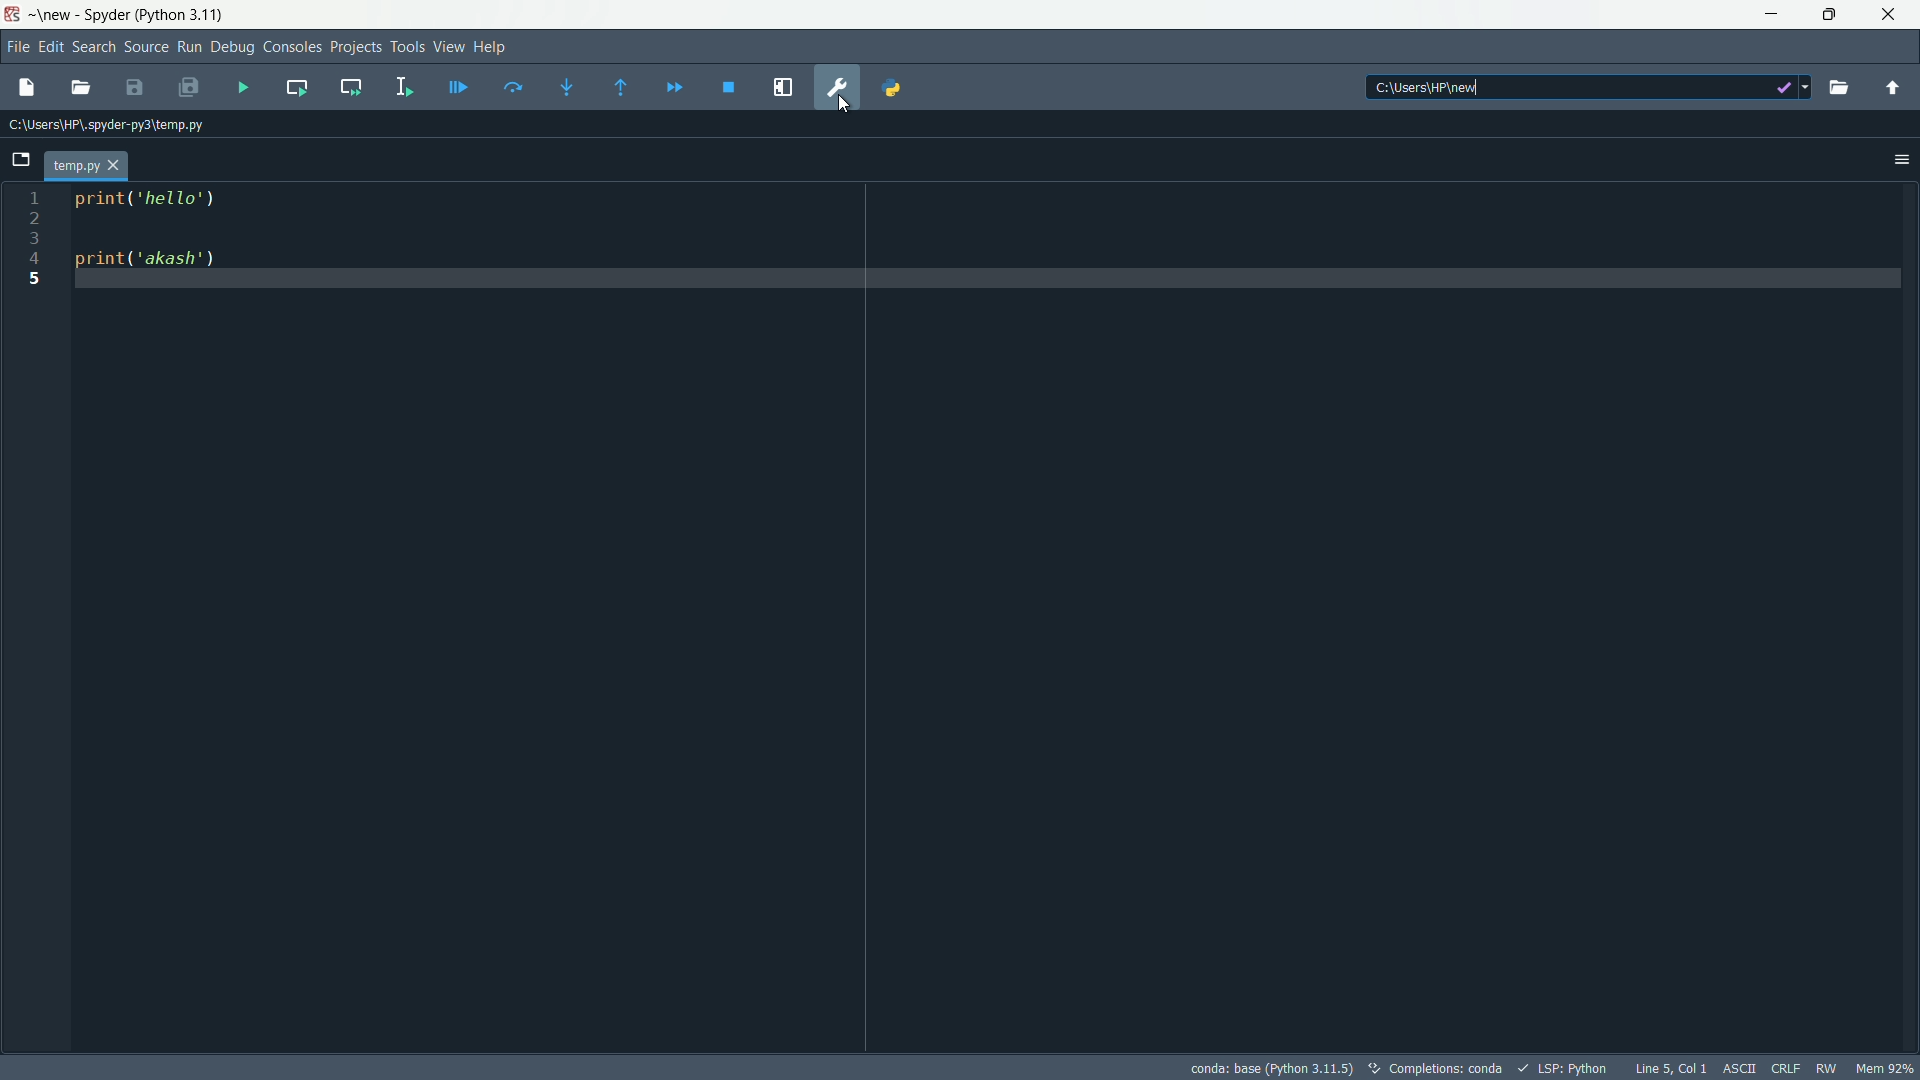 This screenshot has width=1920, height=1080. I want to click on print('hello') print('akash'), so click(992, 248).